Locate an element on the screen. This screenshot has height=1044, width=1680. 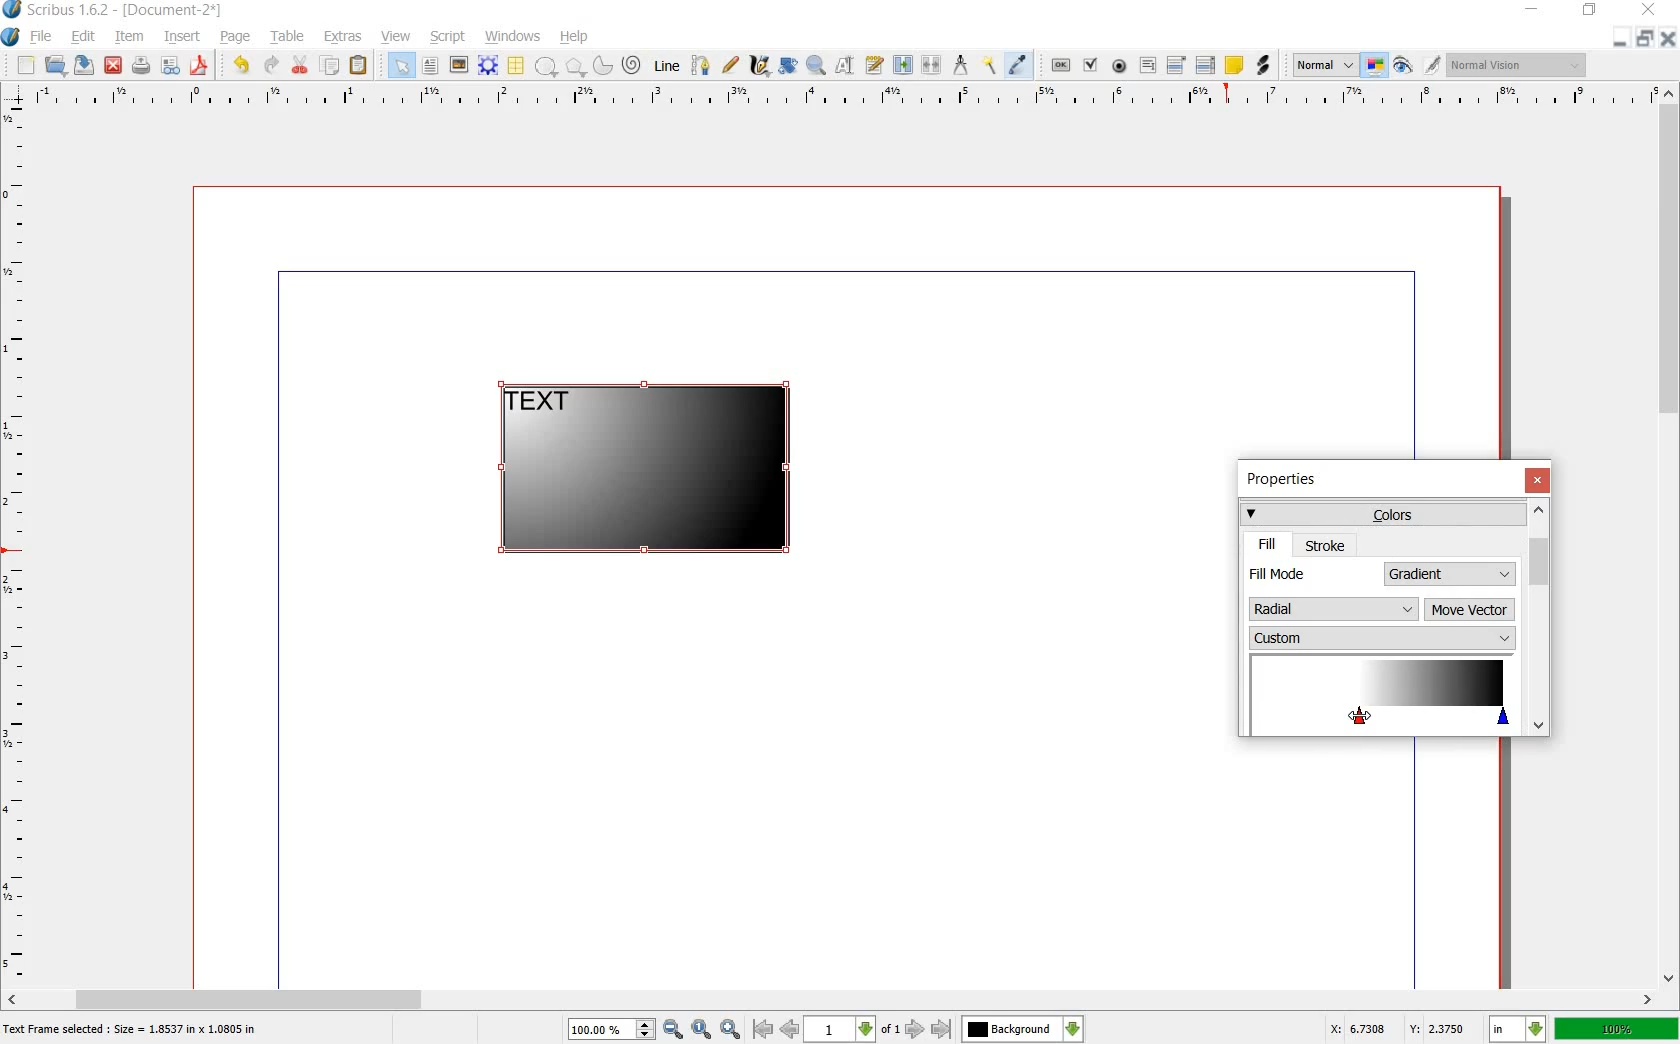
color stop is located at coordinates (1383, 694).